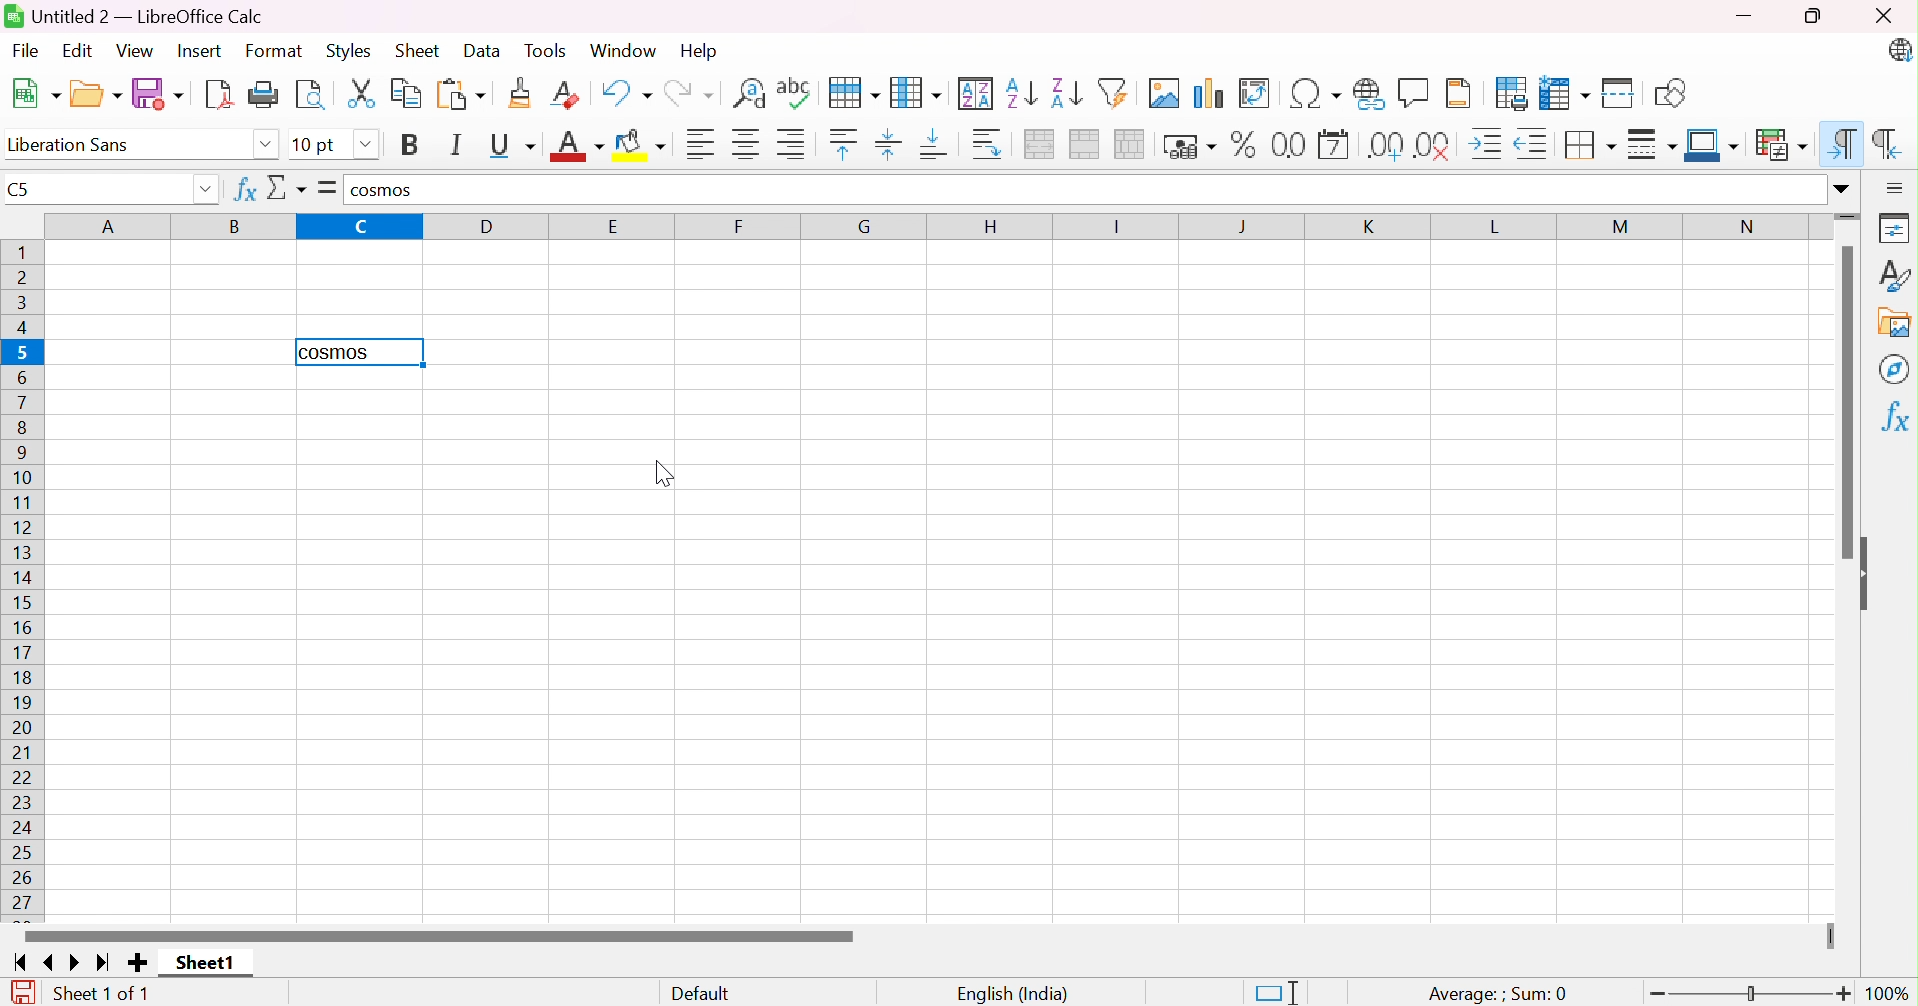  I want to click on Scroll Bar, so click(441, 936).